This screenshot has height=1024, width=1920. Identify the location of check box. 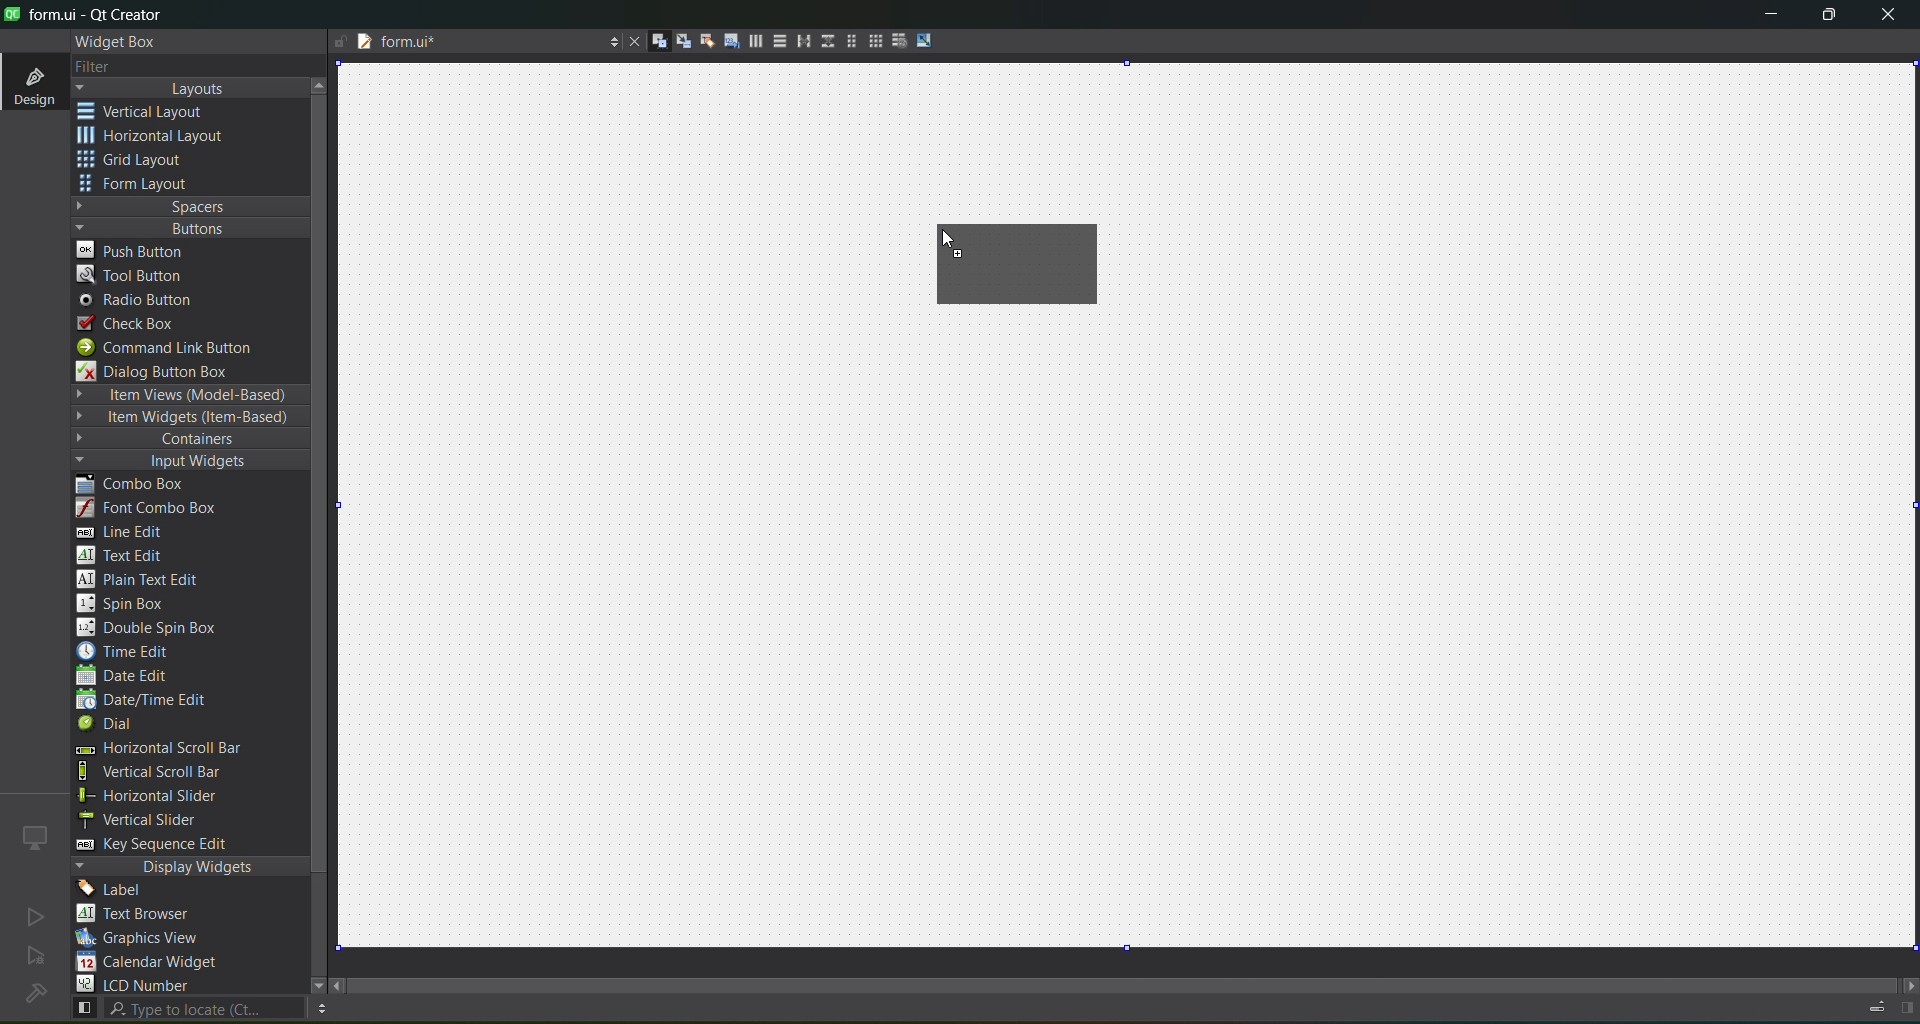
(136, 324).